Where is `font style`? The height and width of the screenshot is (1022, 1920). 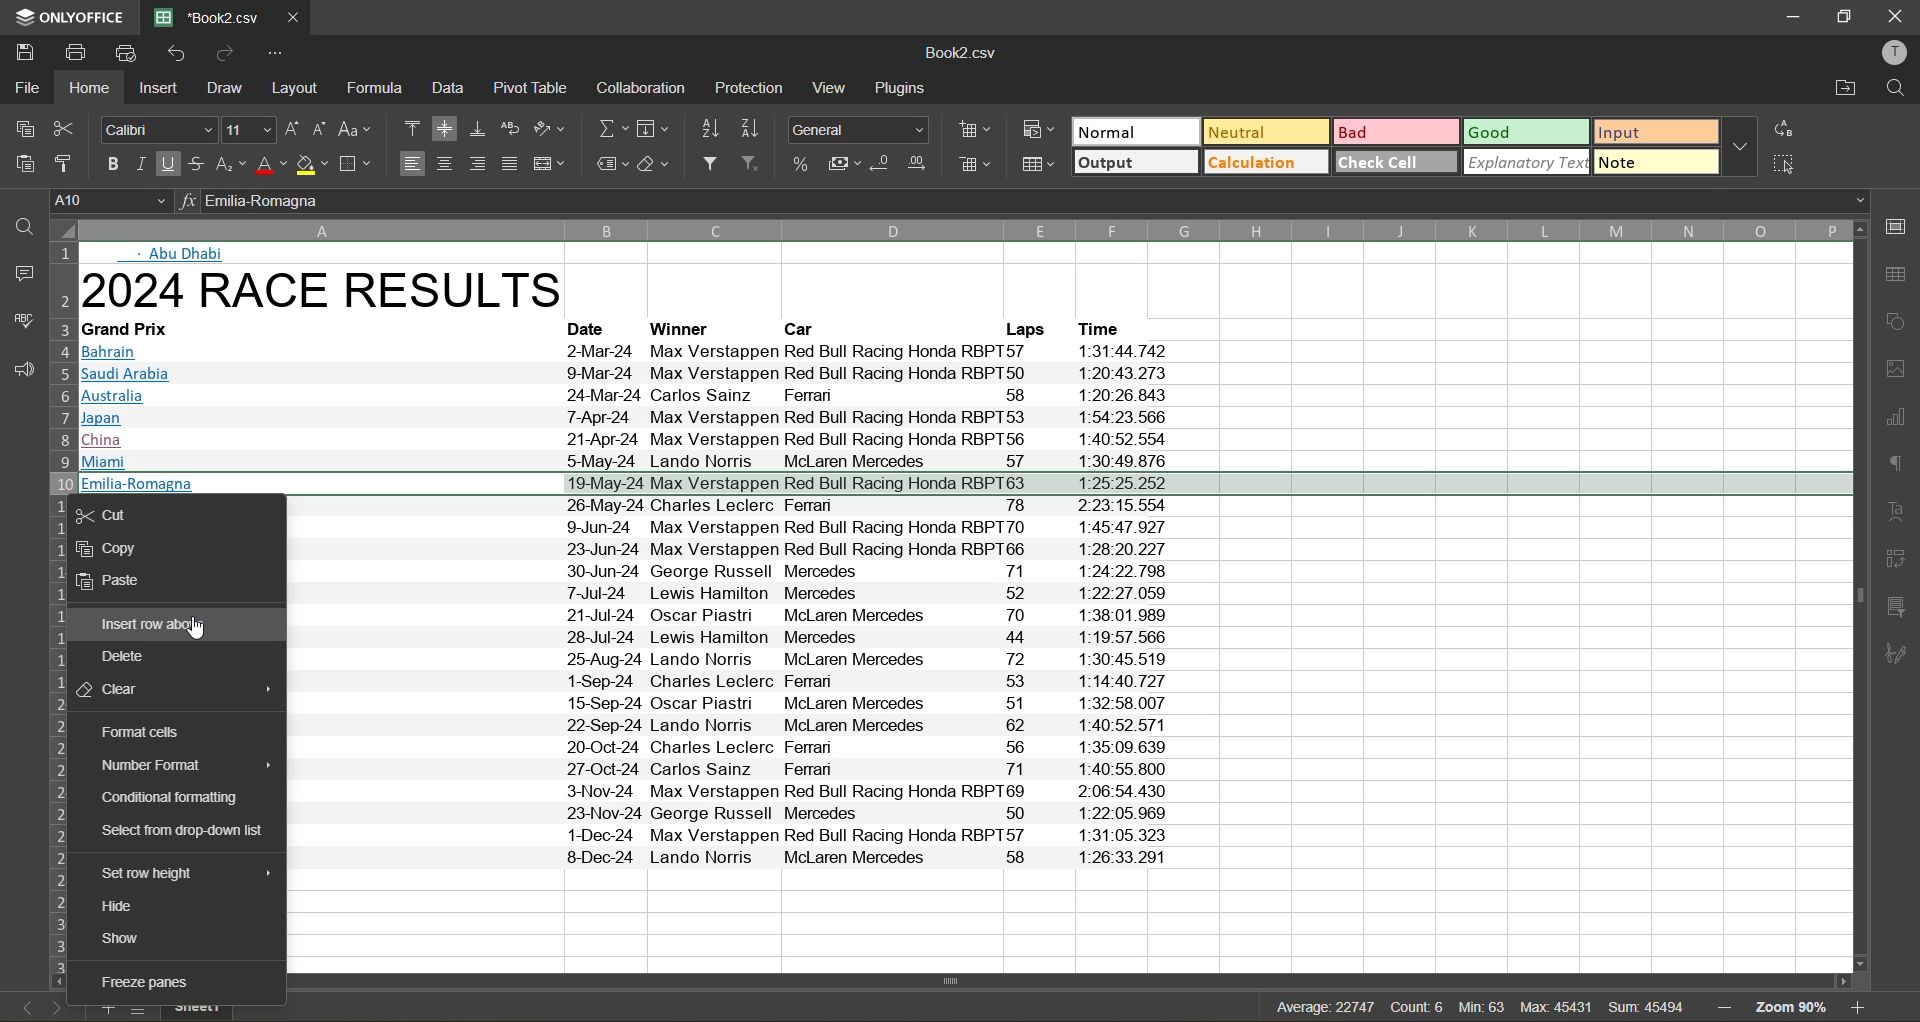
font style is located at coordinates (160, 129).